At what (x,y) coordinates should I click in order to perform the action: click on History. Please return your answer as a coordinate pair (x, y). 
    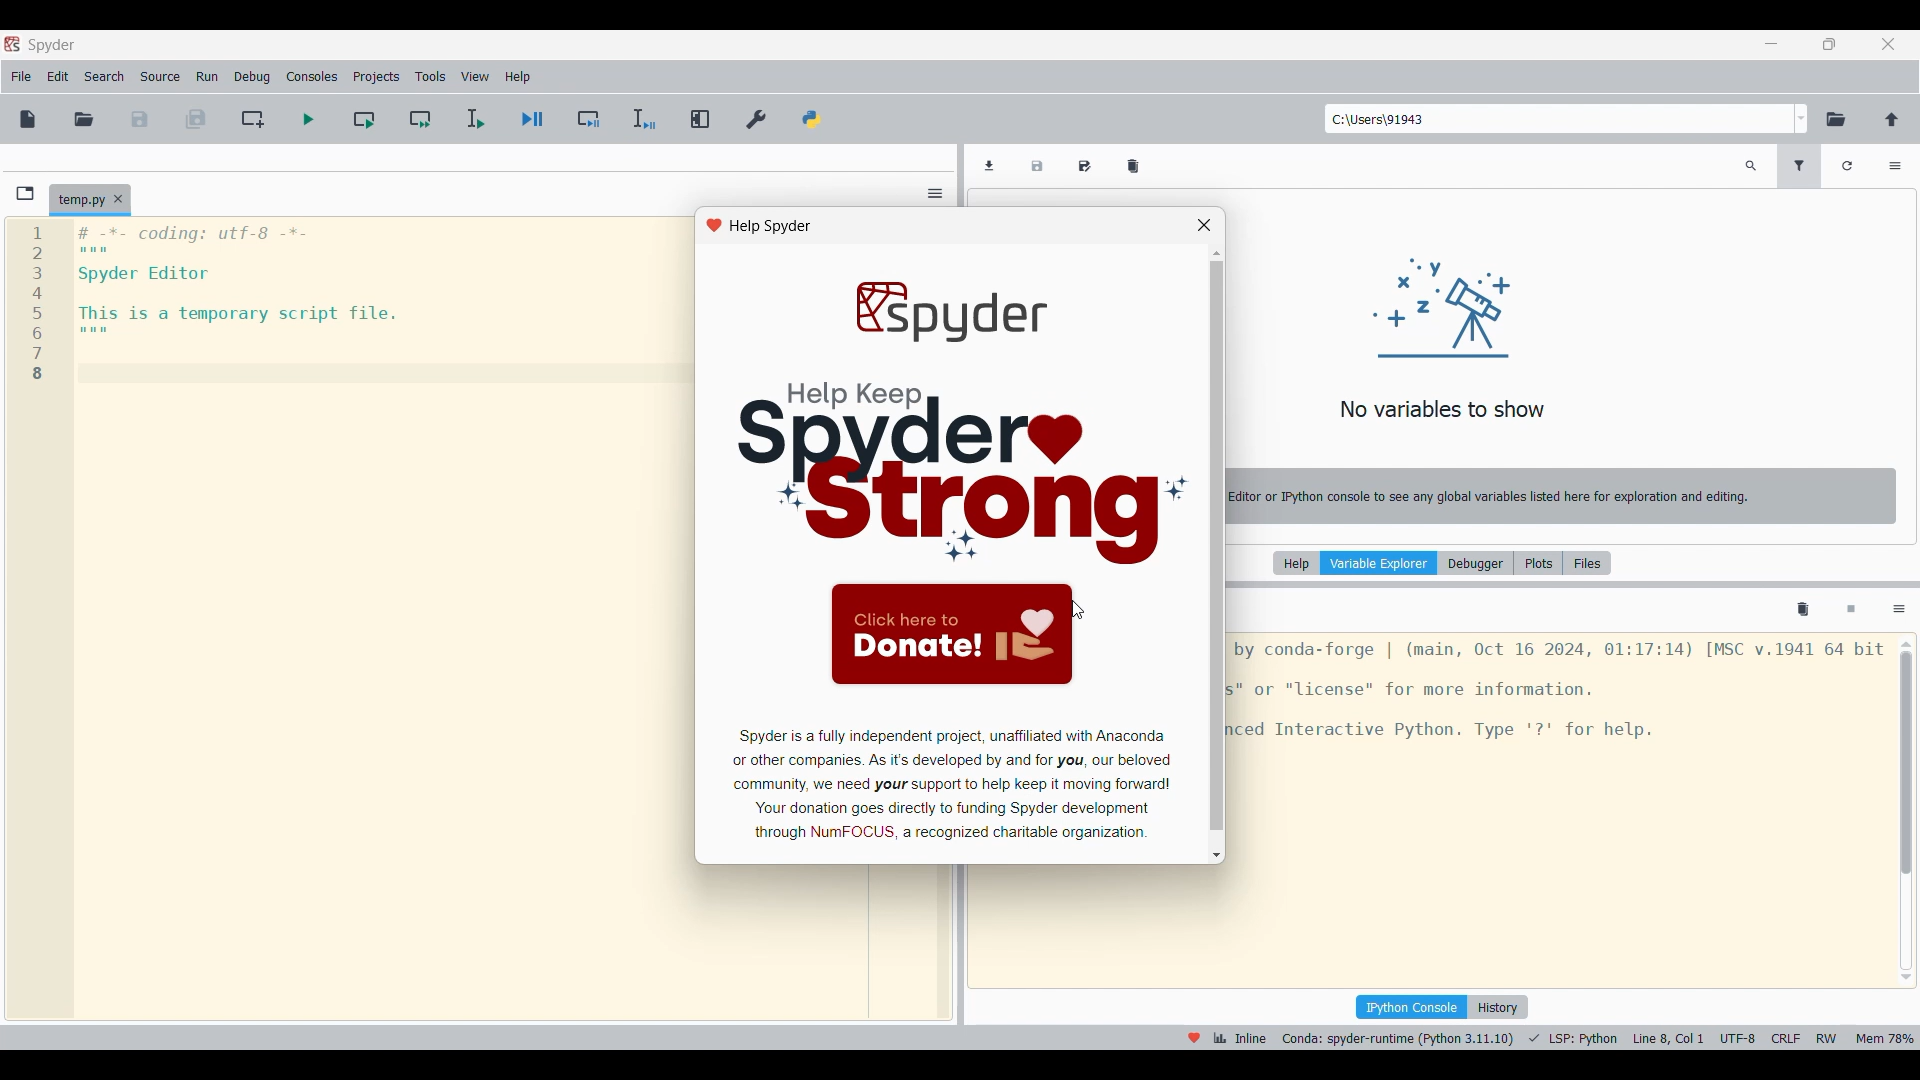
    Looking at the image, I should click on (1499, 1007).